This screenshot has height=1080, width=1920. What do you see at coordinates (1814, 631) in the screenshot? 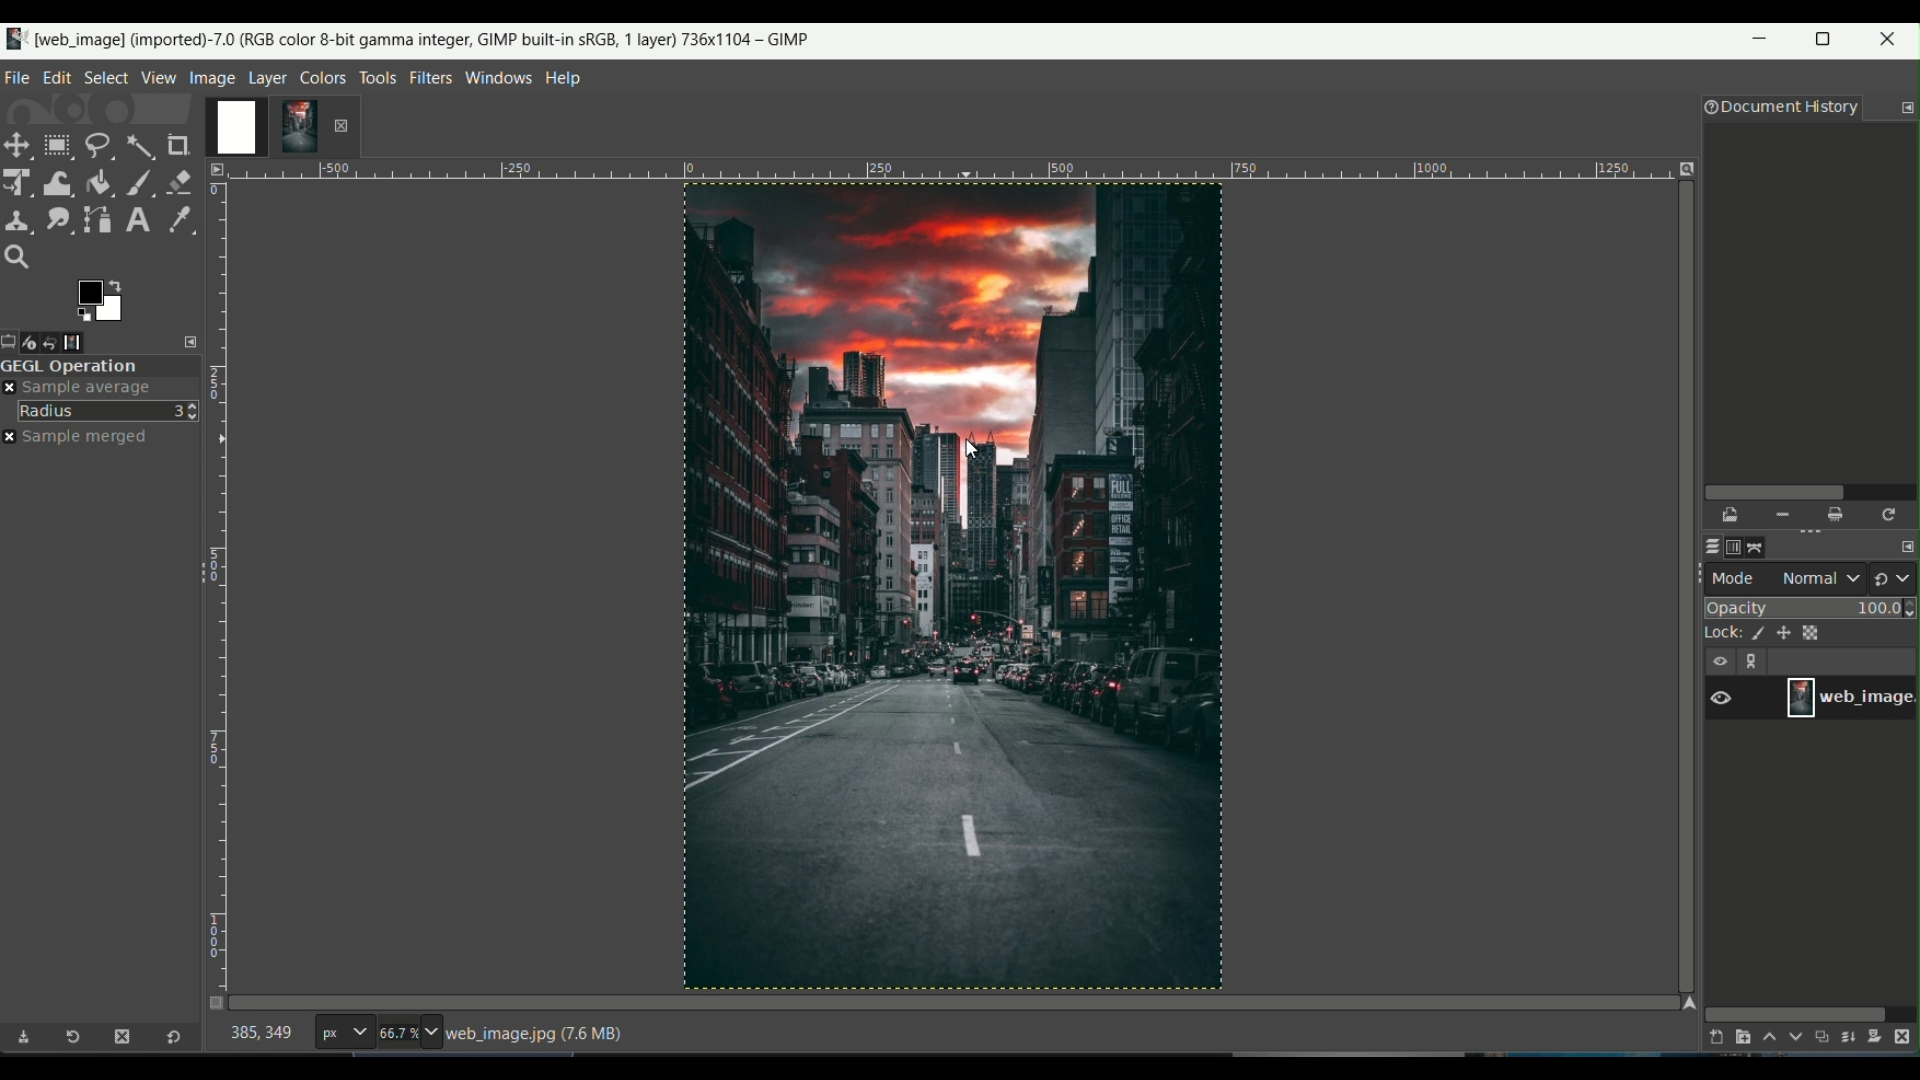
I see `lock alpha channel` at bounding box center [1814, 631].